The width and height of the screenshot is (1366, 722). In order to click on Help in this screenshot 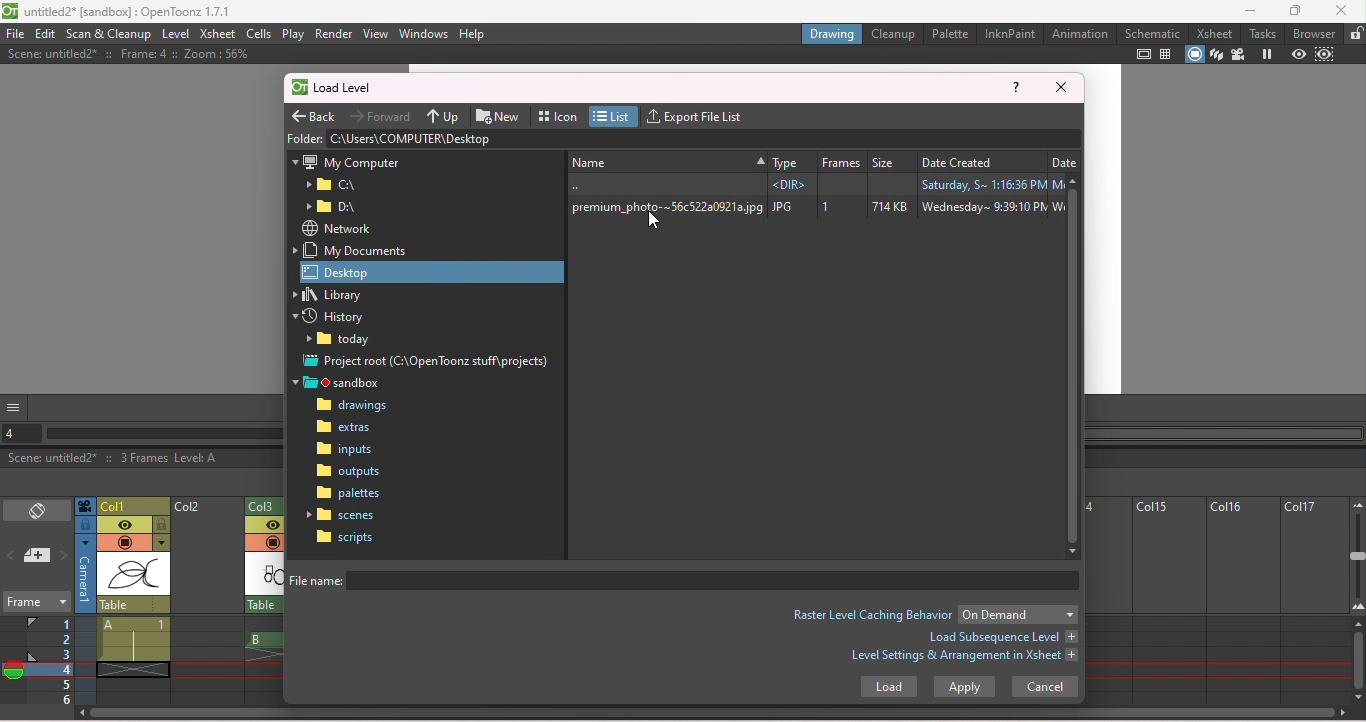, I will do `click(1017, 89)`.